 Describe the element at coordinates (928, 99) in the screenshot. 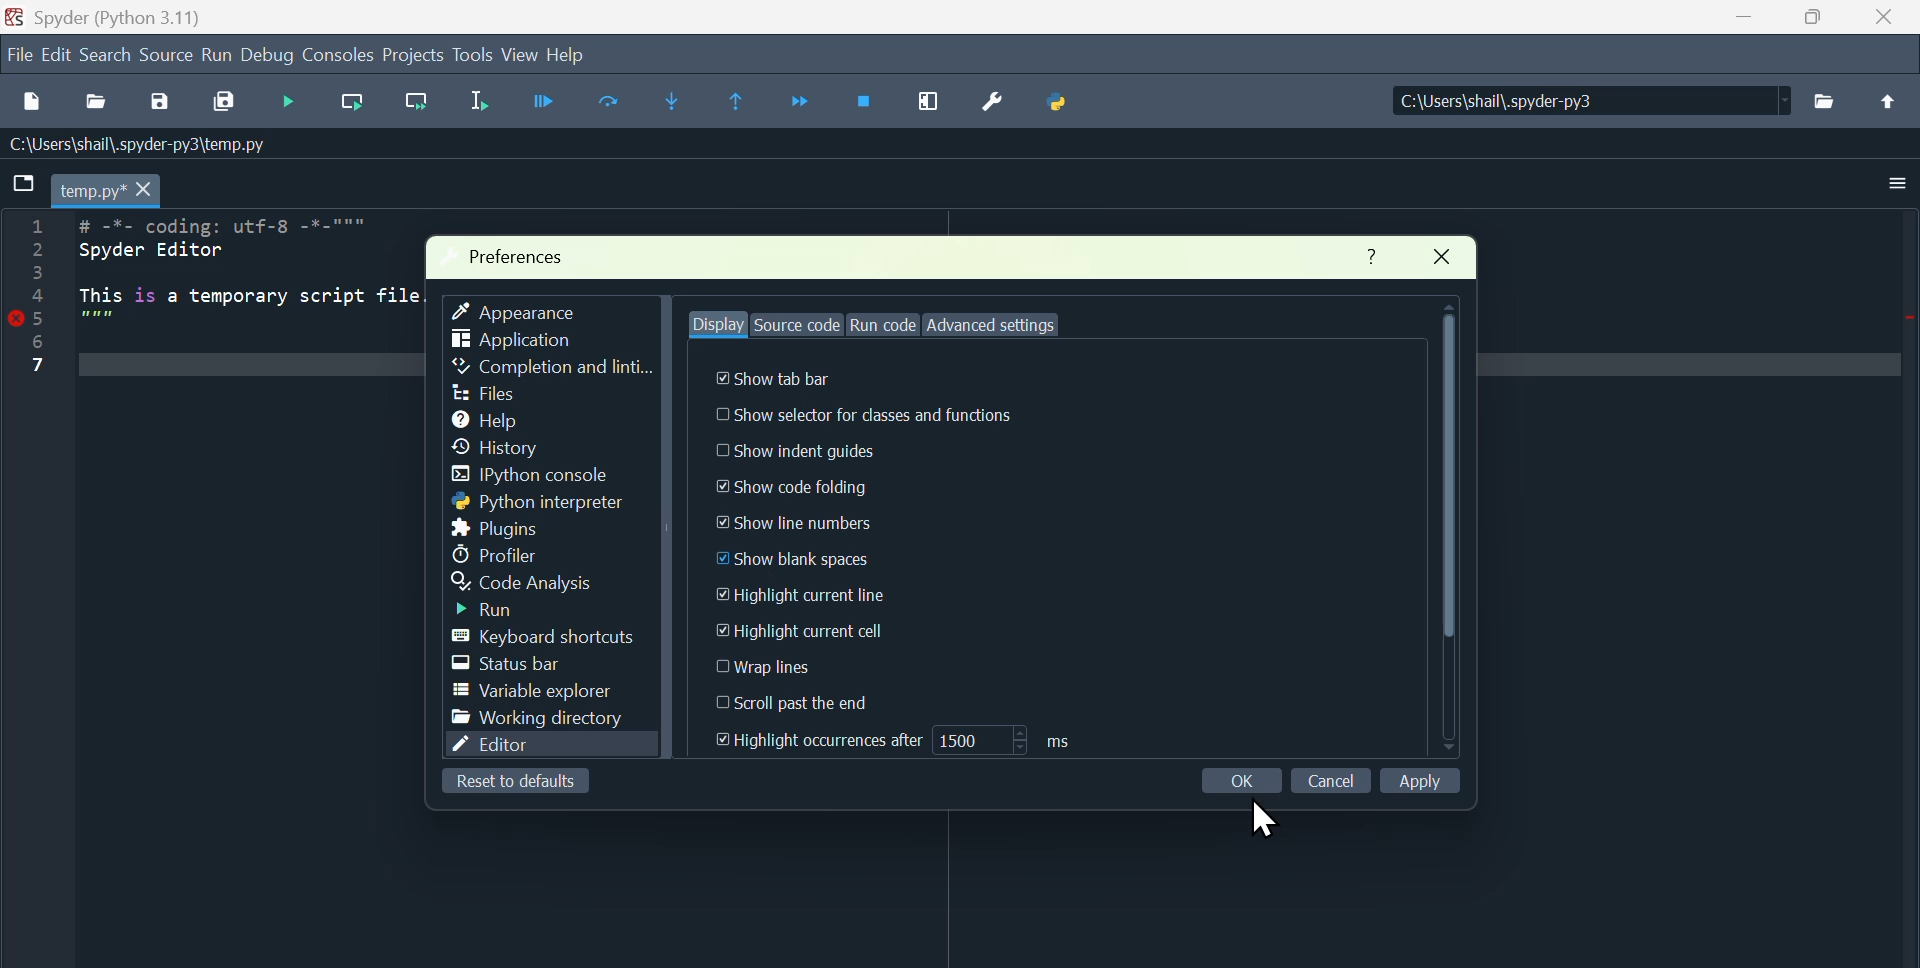

I see `Maximise current window` at that location.